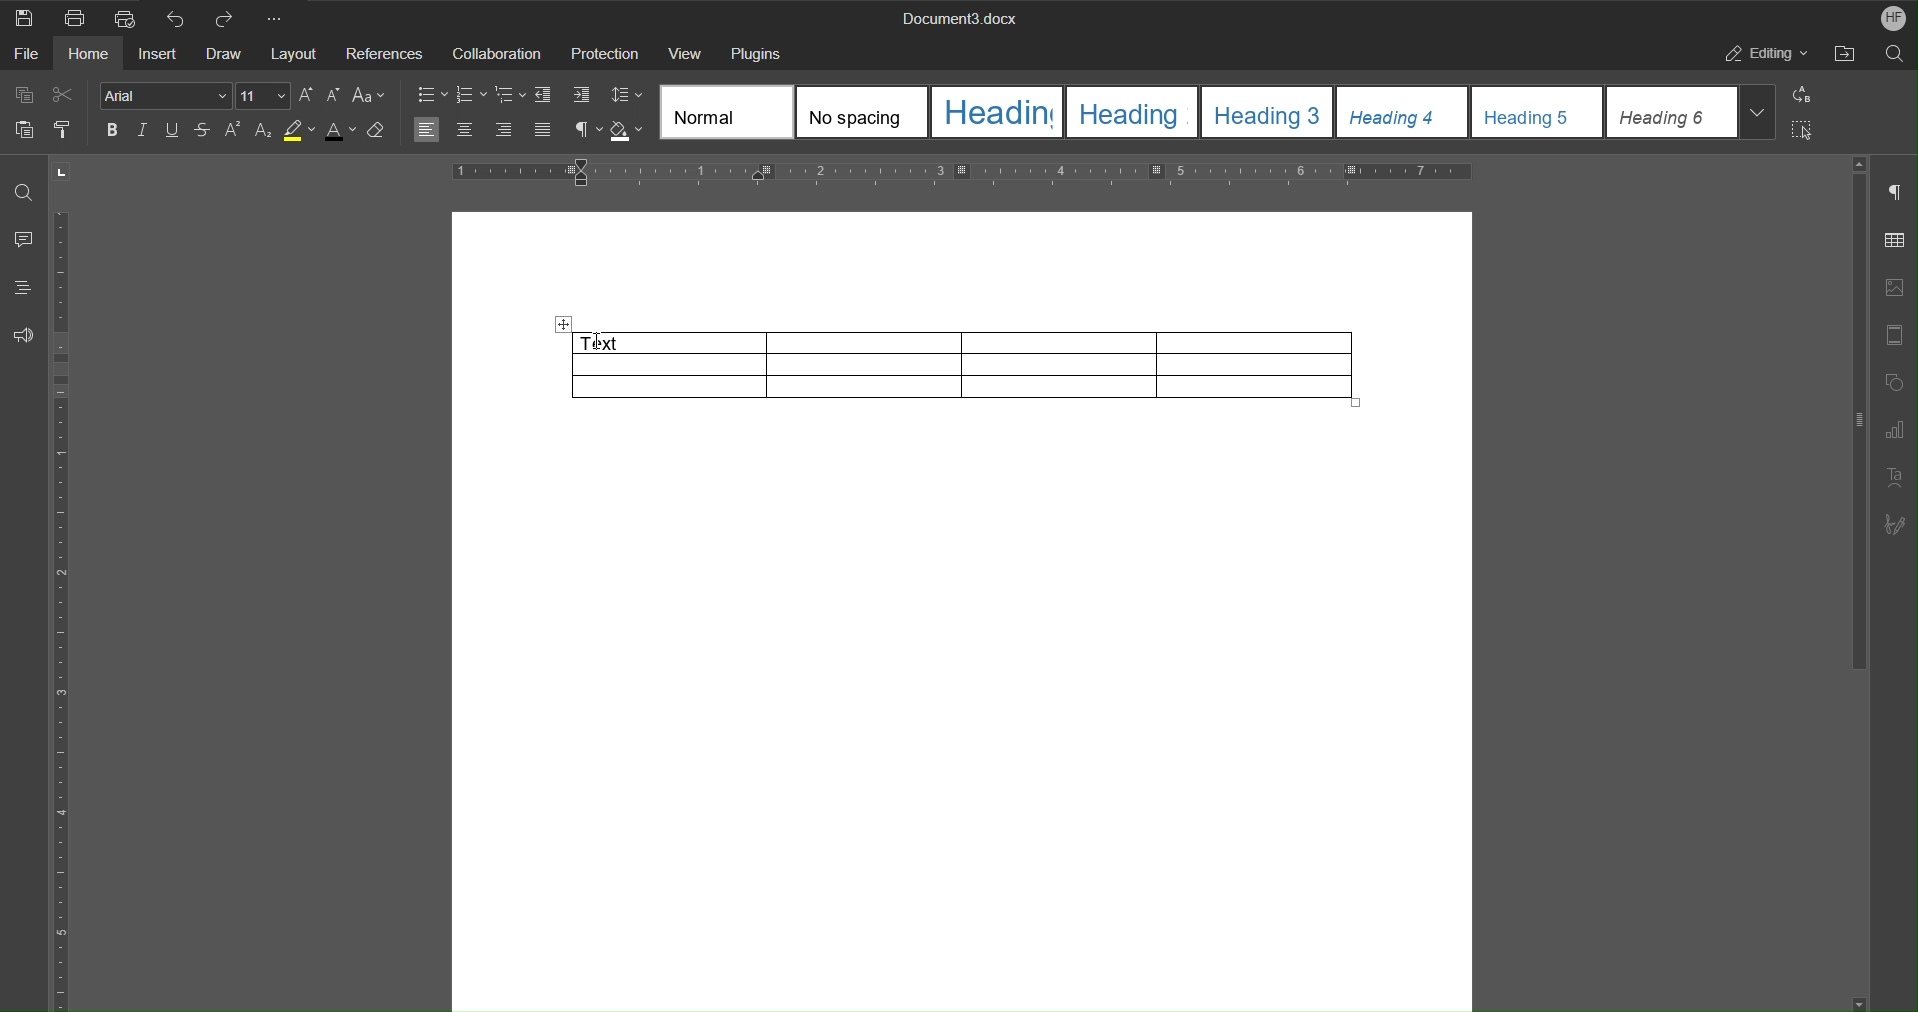  Describe the element at coordinates (62, 95) in the screenshot. I see `Cut` at that location.